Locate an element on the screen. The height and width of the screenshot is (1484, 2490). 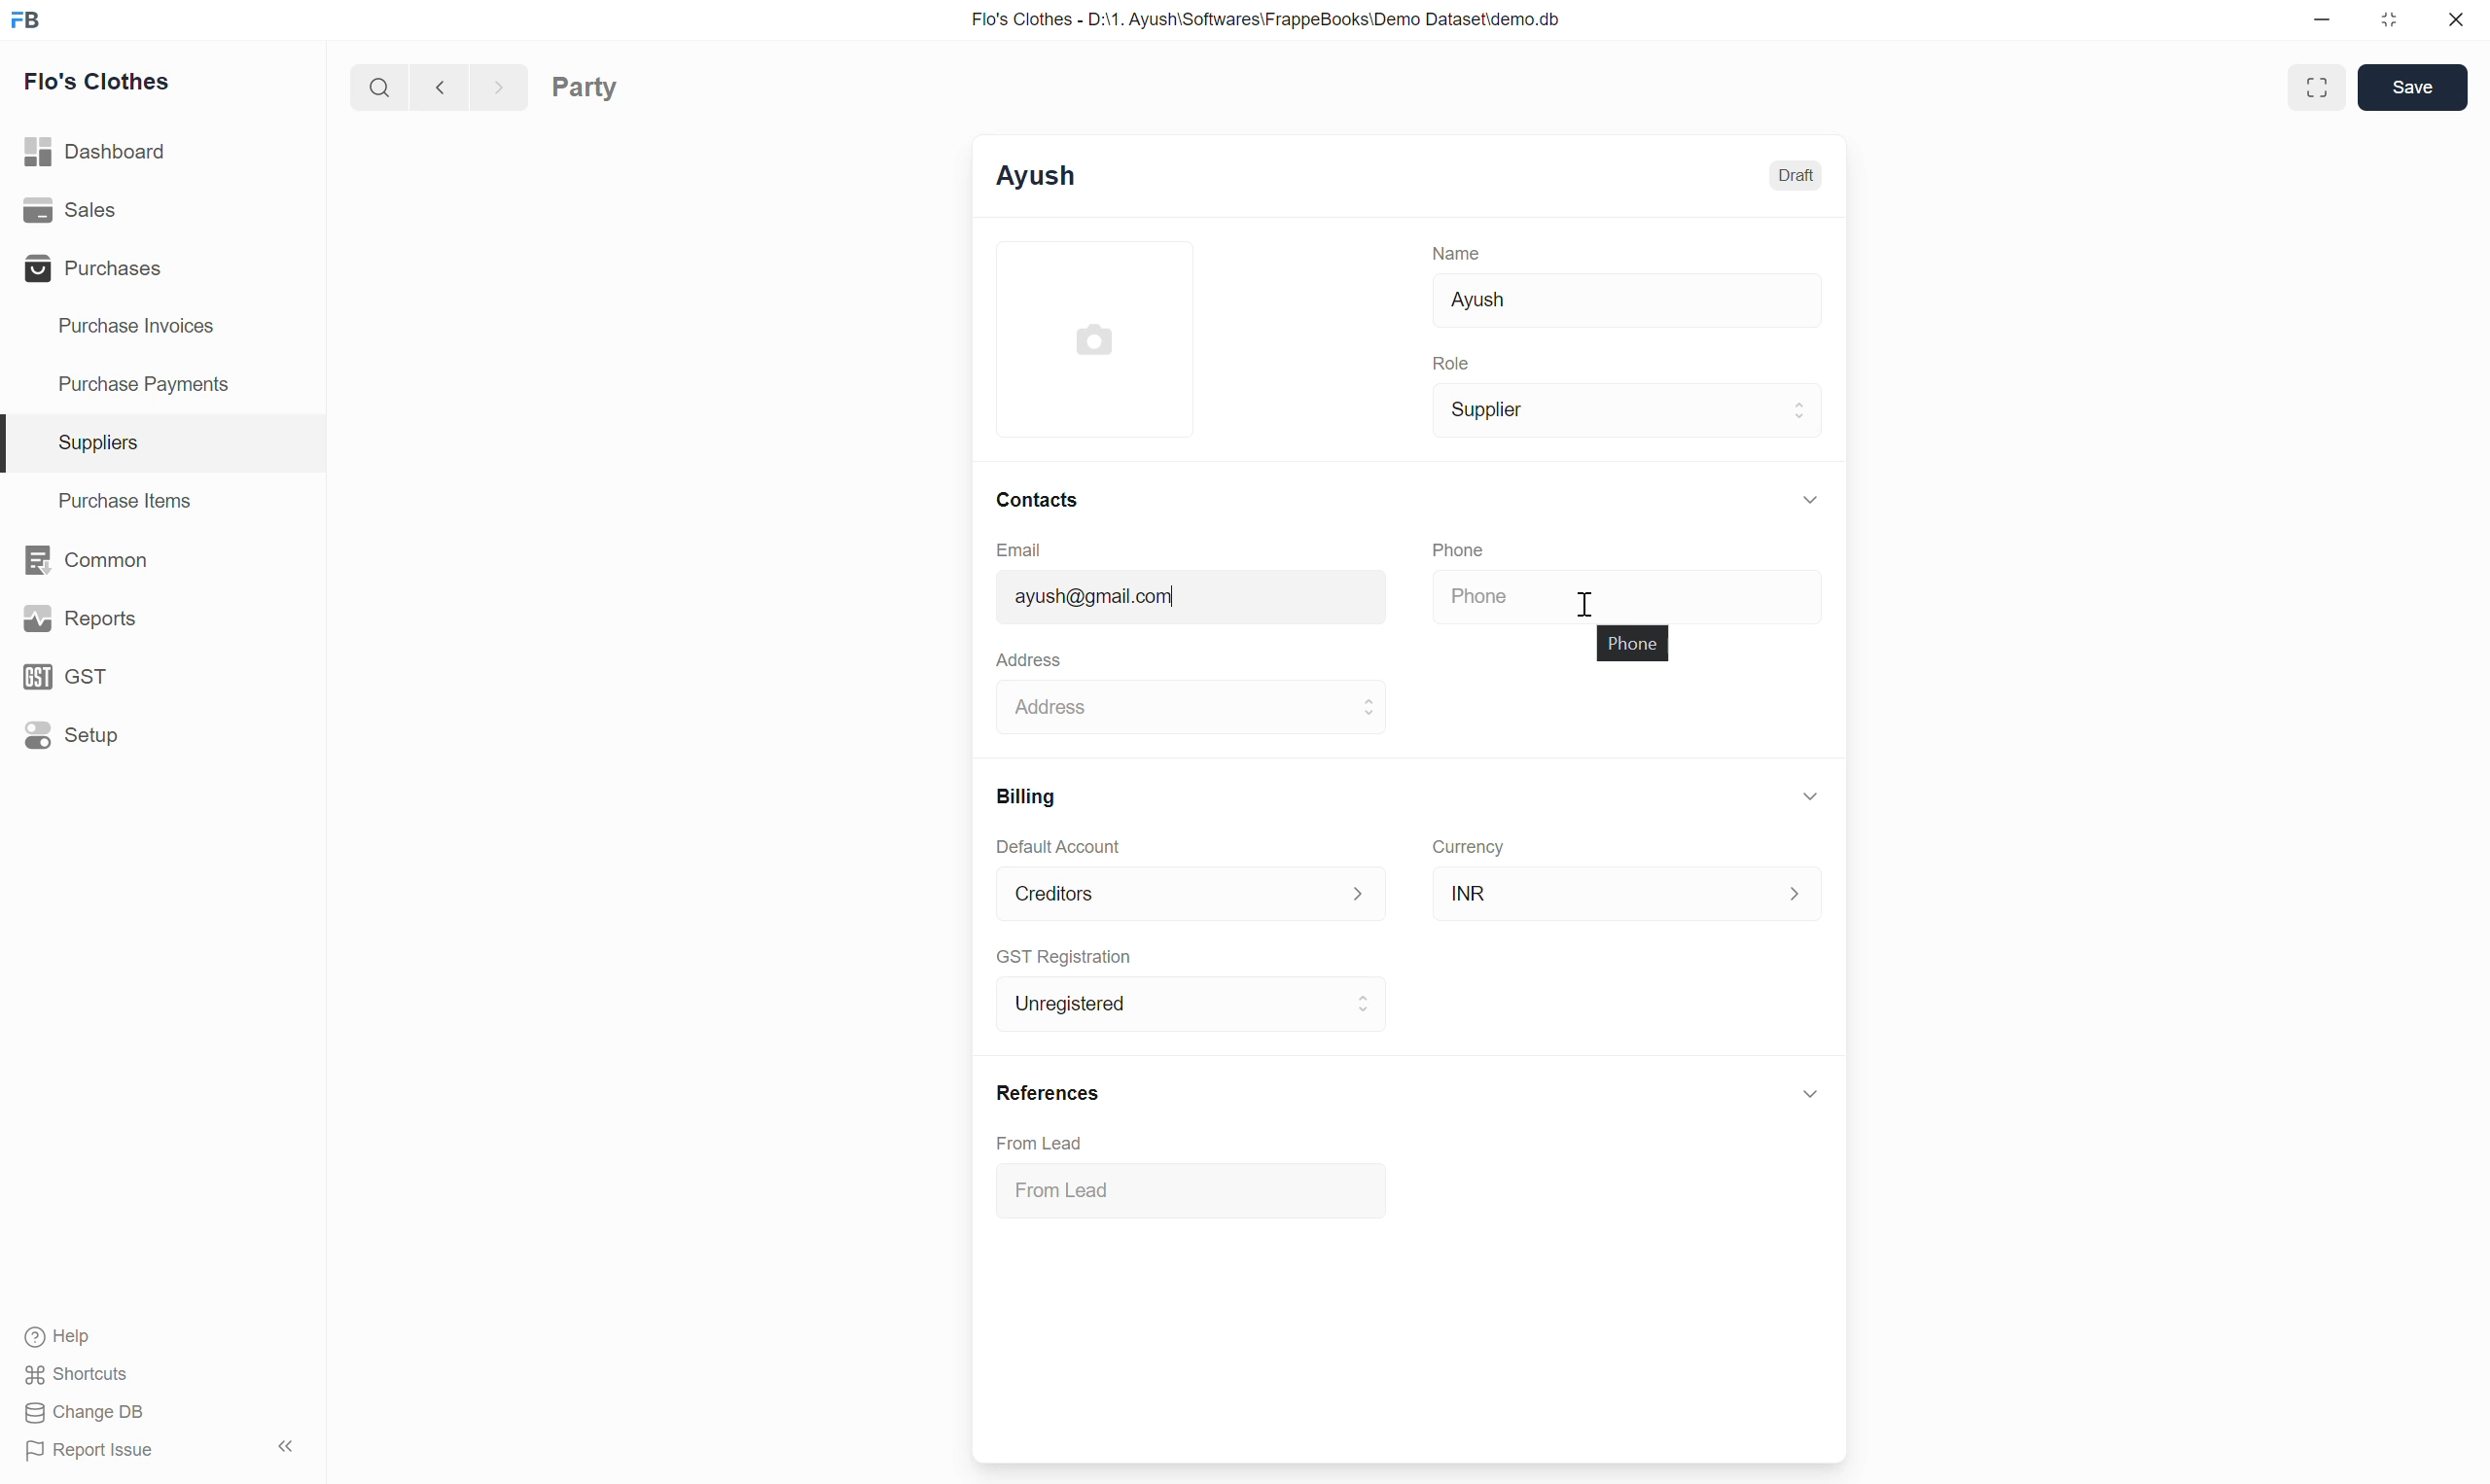
Cursor is located at coordinates (1589, 600).